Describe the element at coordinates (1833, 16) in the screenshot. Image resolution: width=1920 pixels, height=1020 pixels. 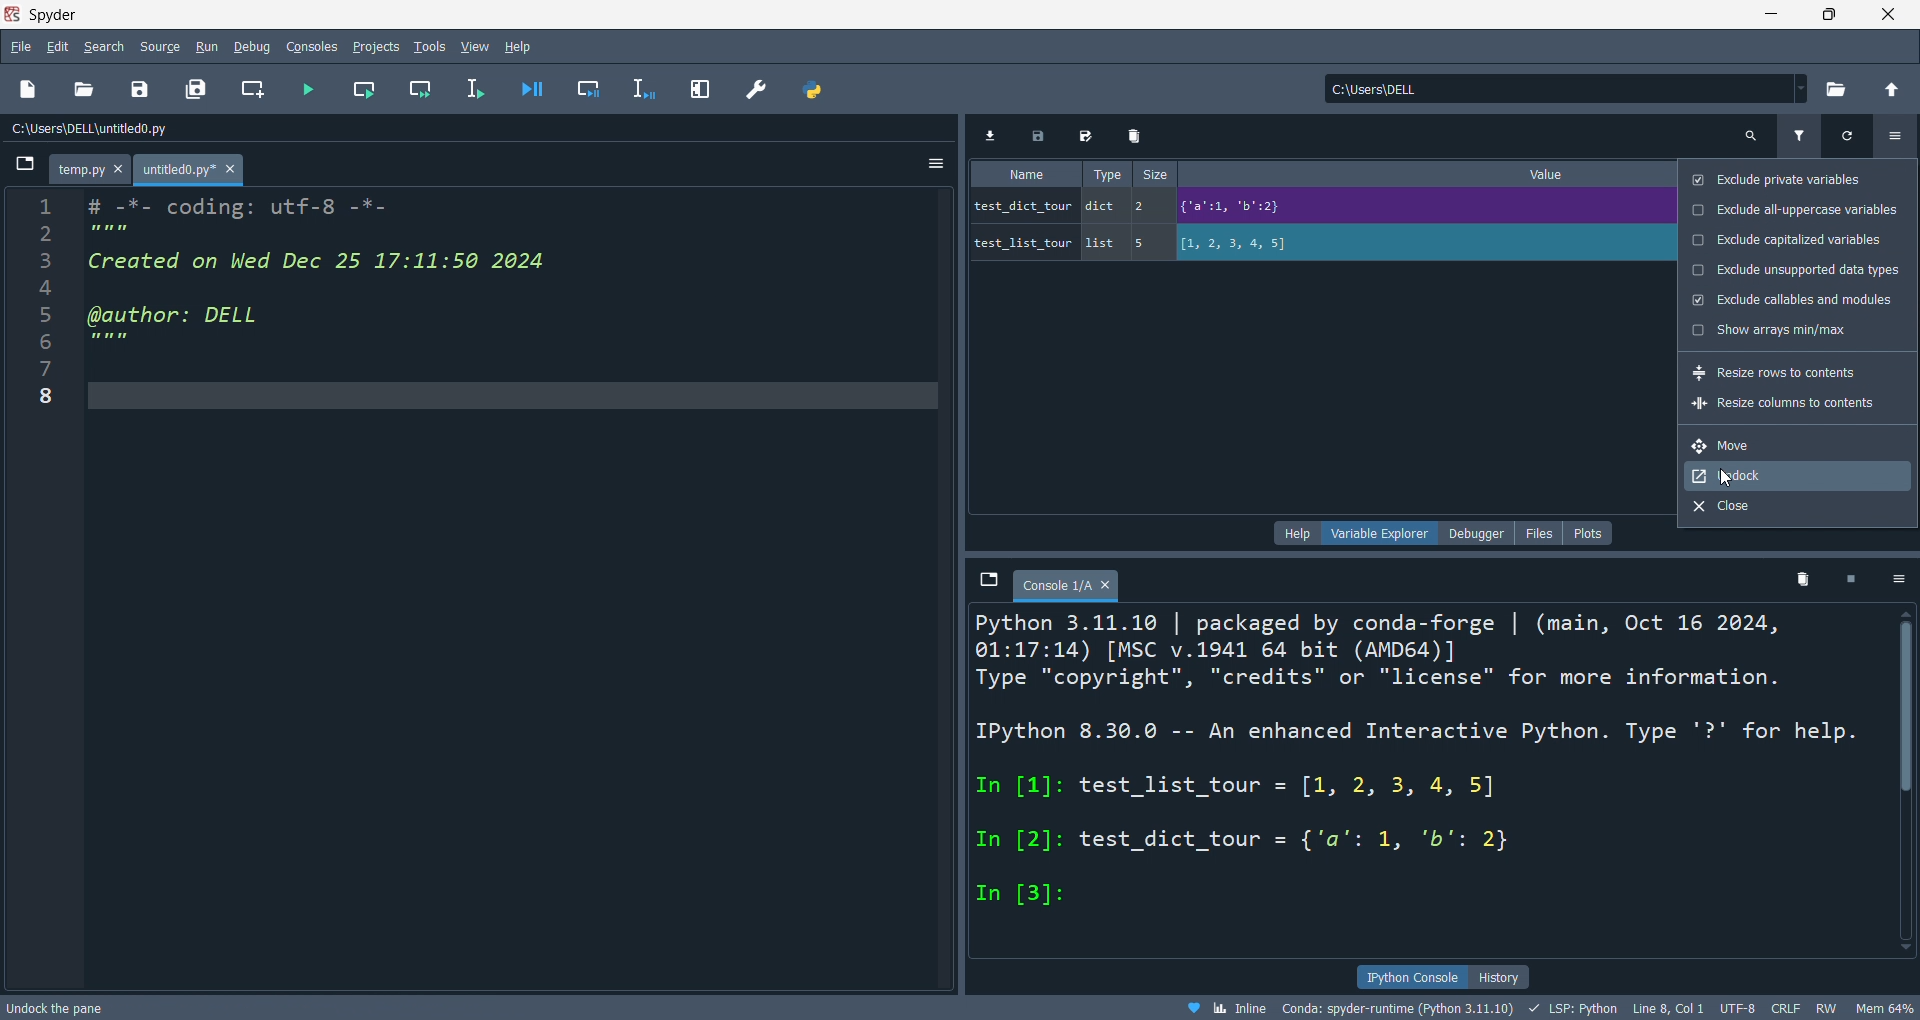
I see `maximize` at that location.